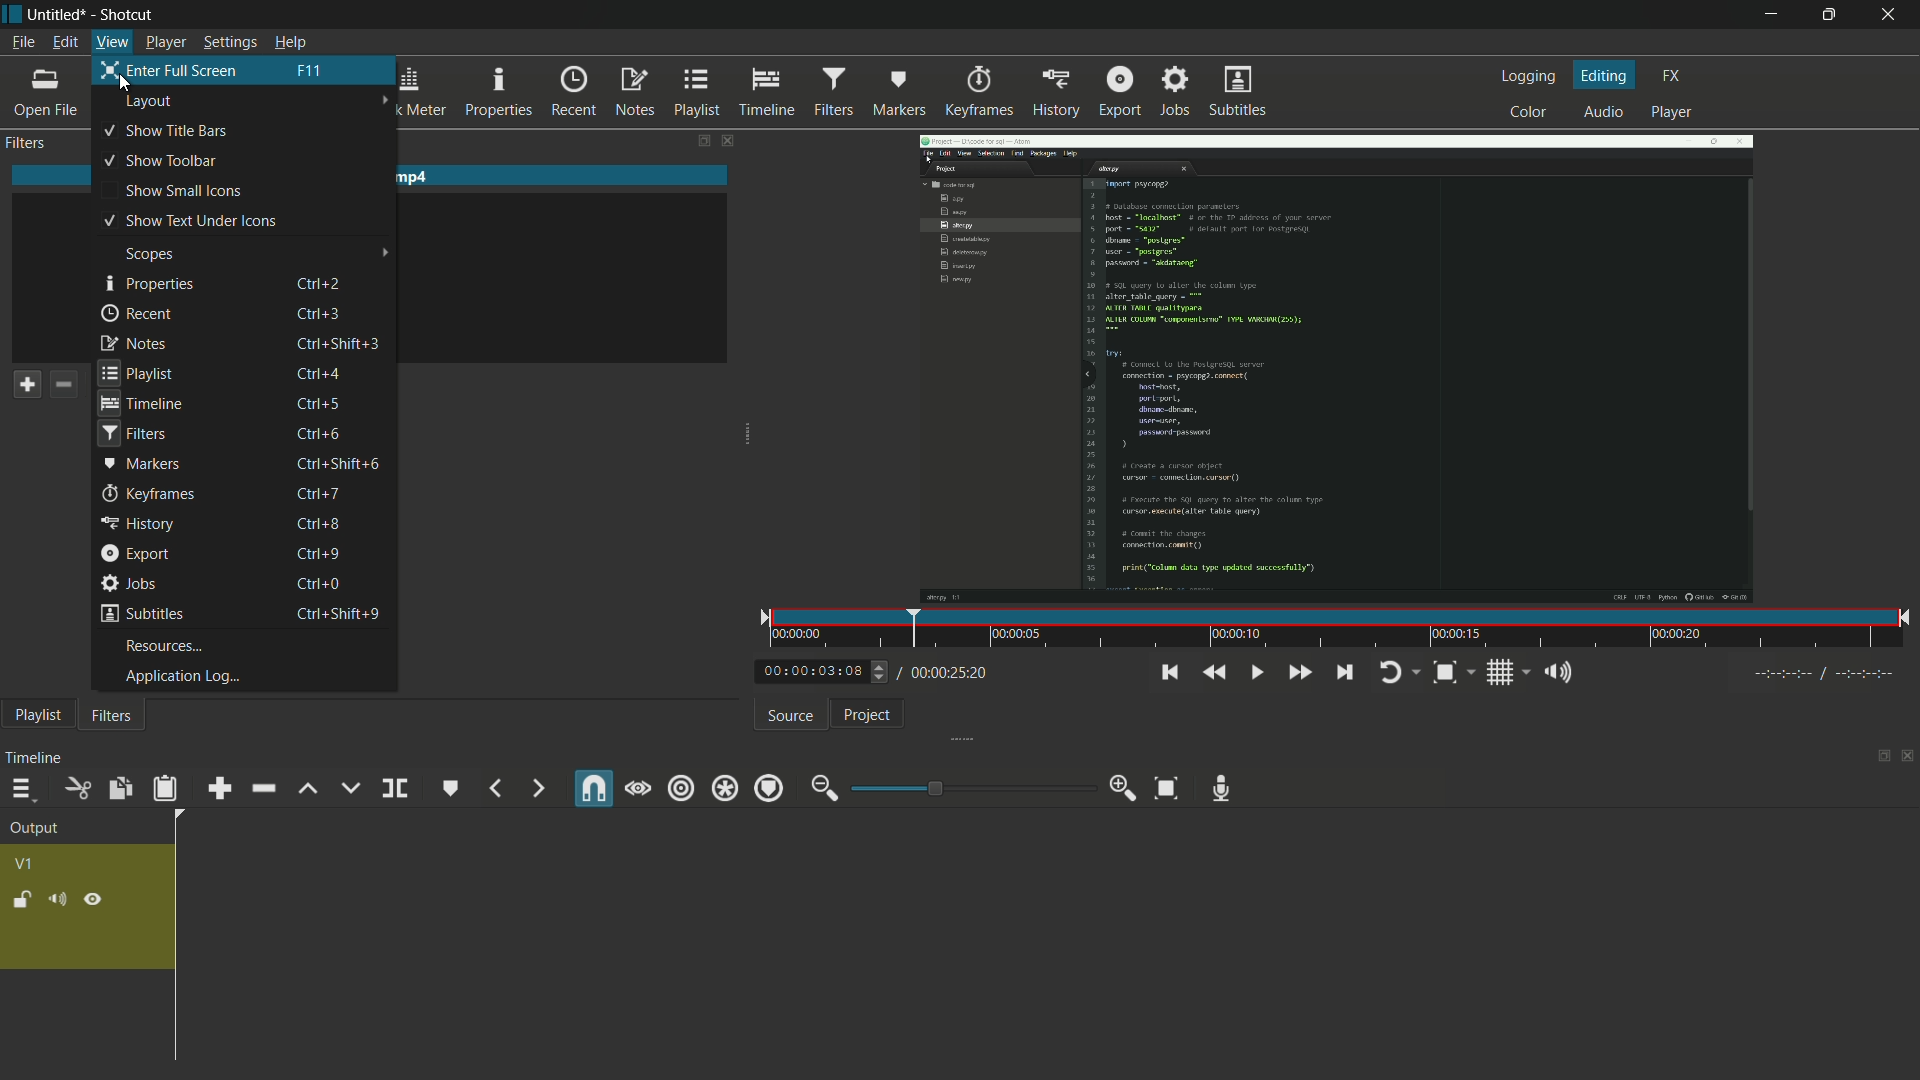 The height and width of the screenshot is (1080, 1920). Describe the element at coordinates (39, 714) in the screenshot. I see `playlist` at that location.